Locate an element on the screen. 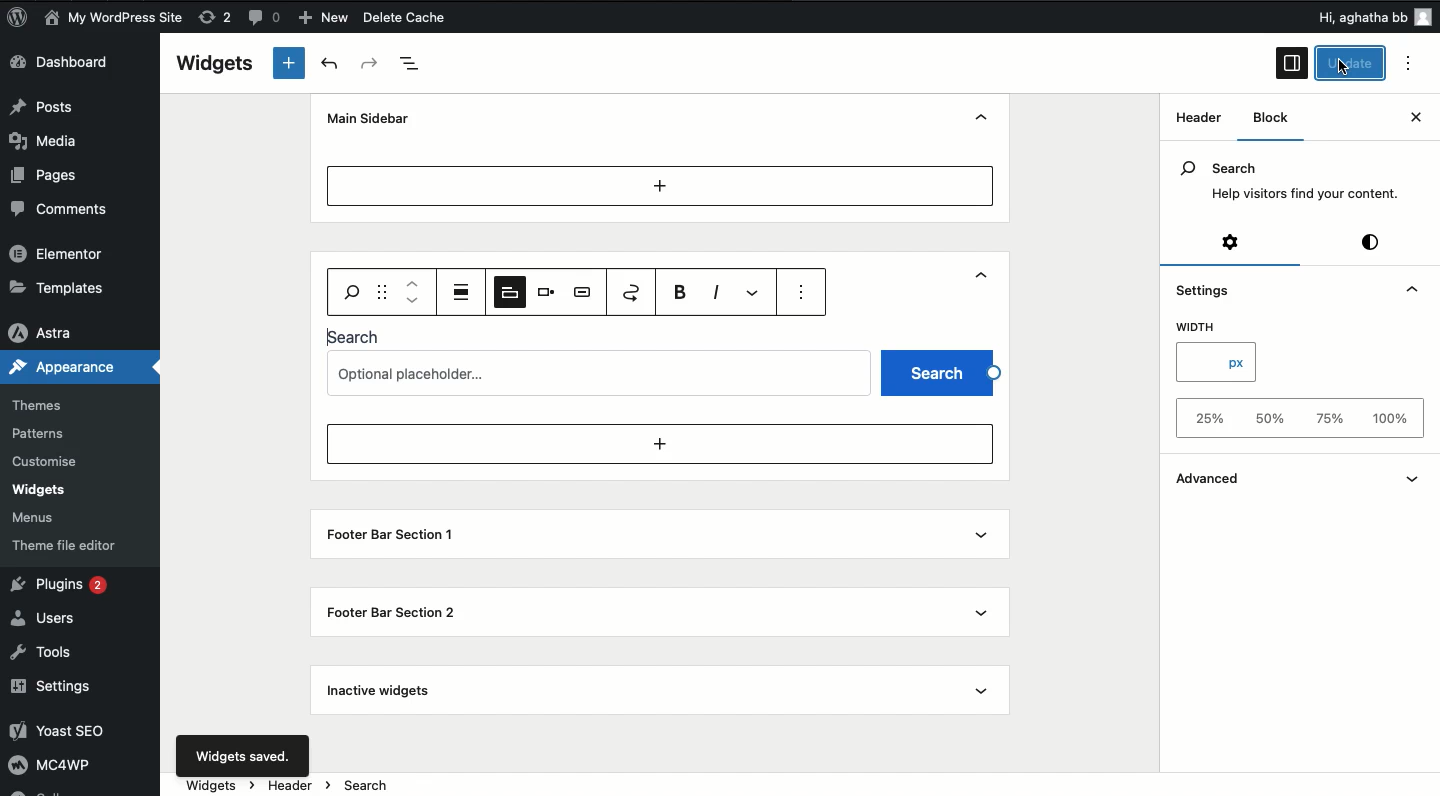 The width and height of the screenshot is (1440, 796). Sidebar is located at coordinates (1291, 64).